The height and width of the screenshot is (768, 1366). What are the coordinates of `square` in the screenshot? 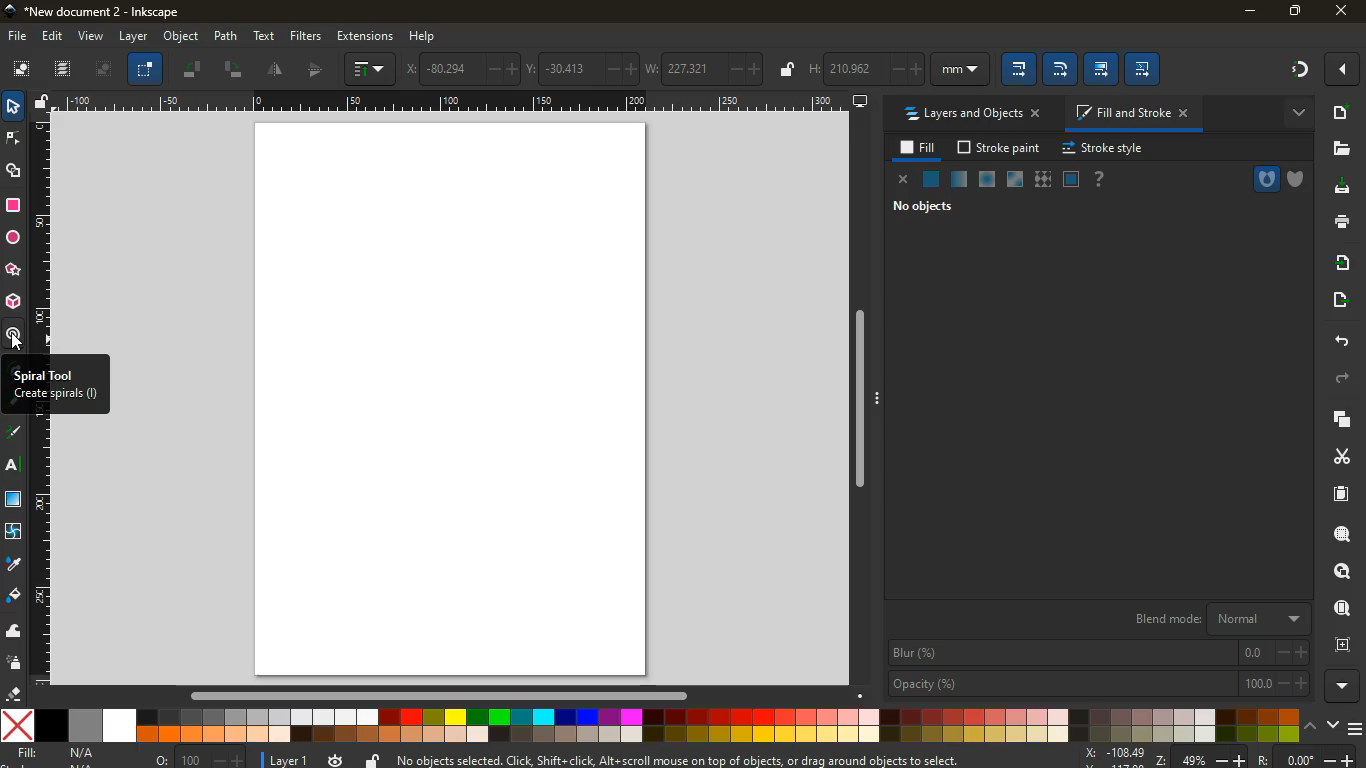 It's located at (15, 207).